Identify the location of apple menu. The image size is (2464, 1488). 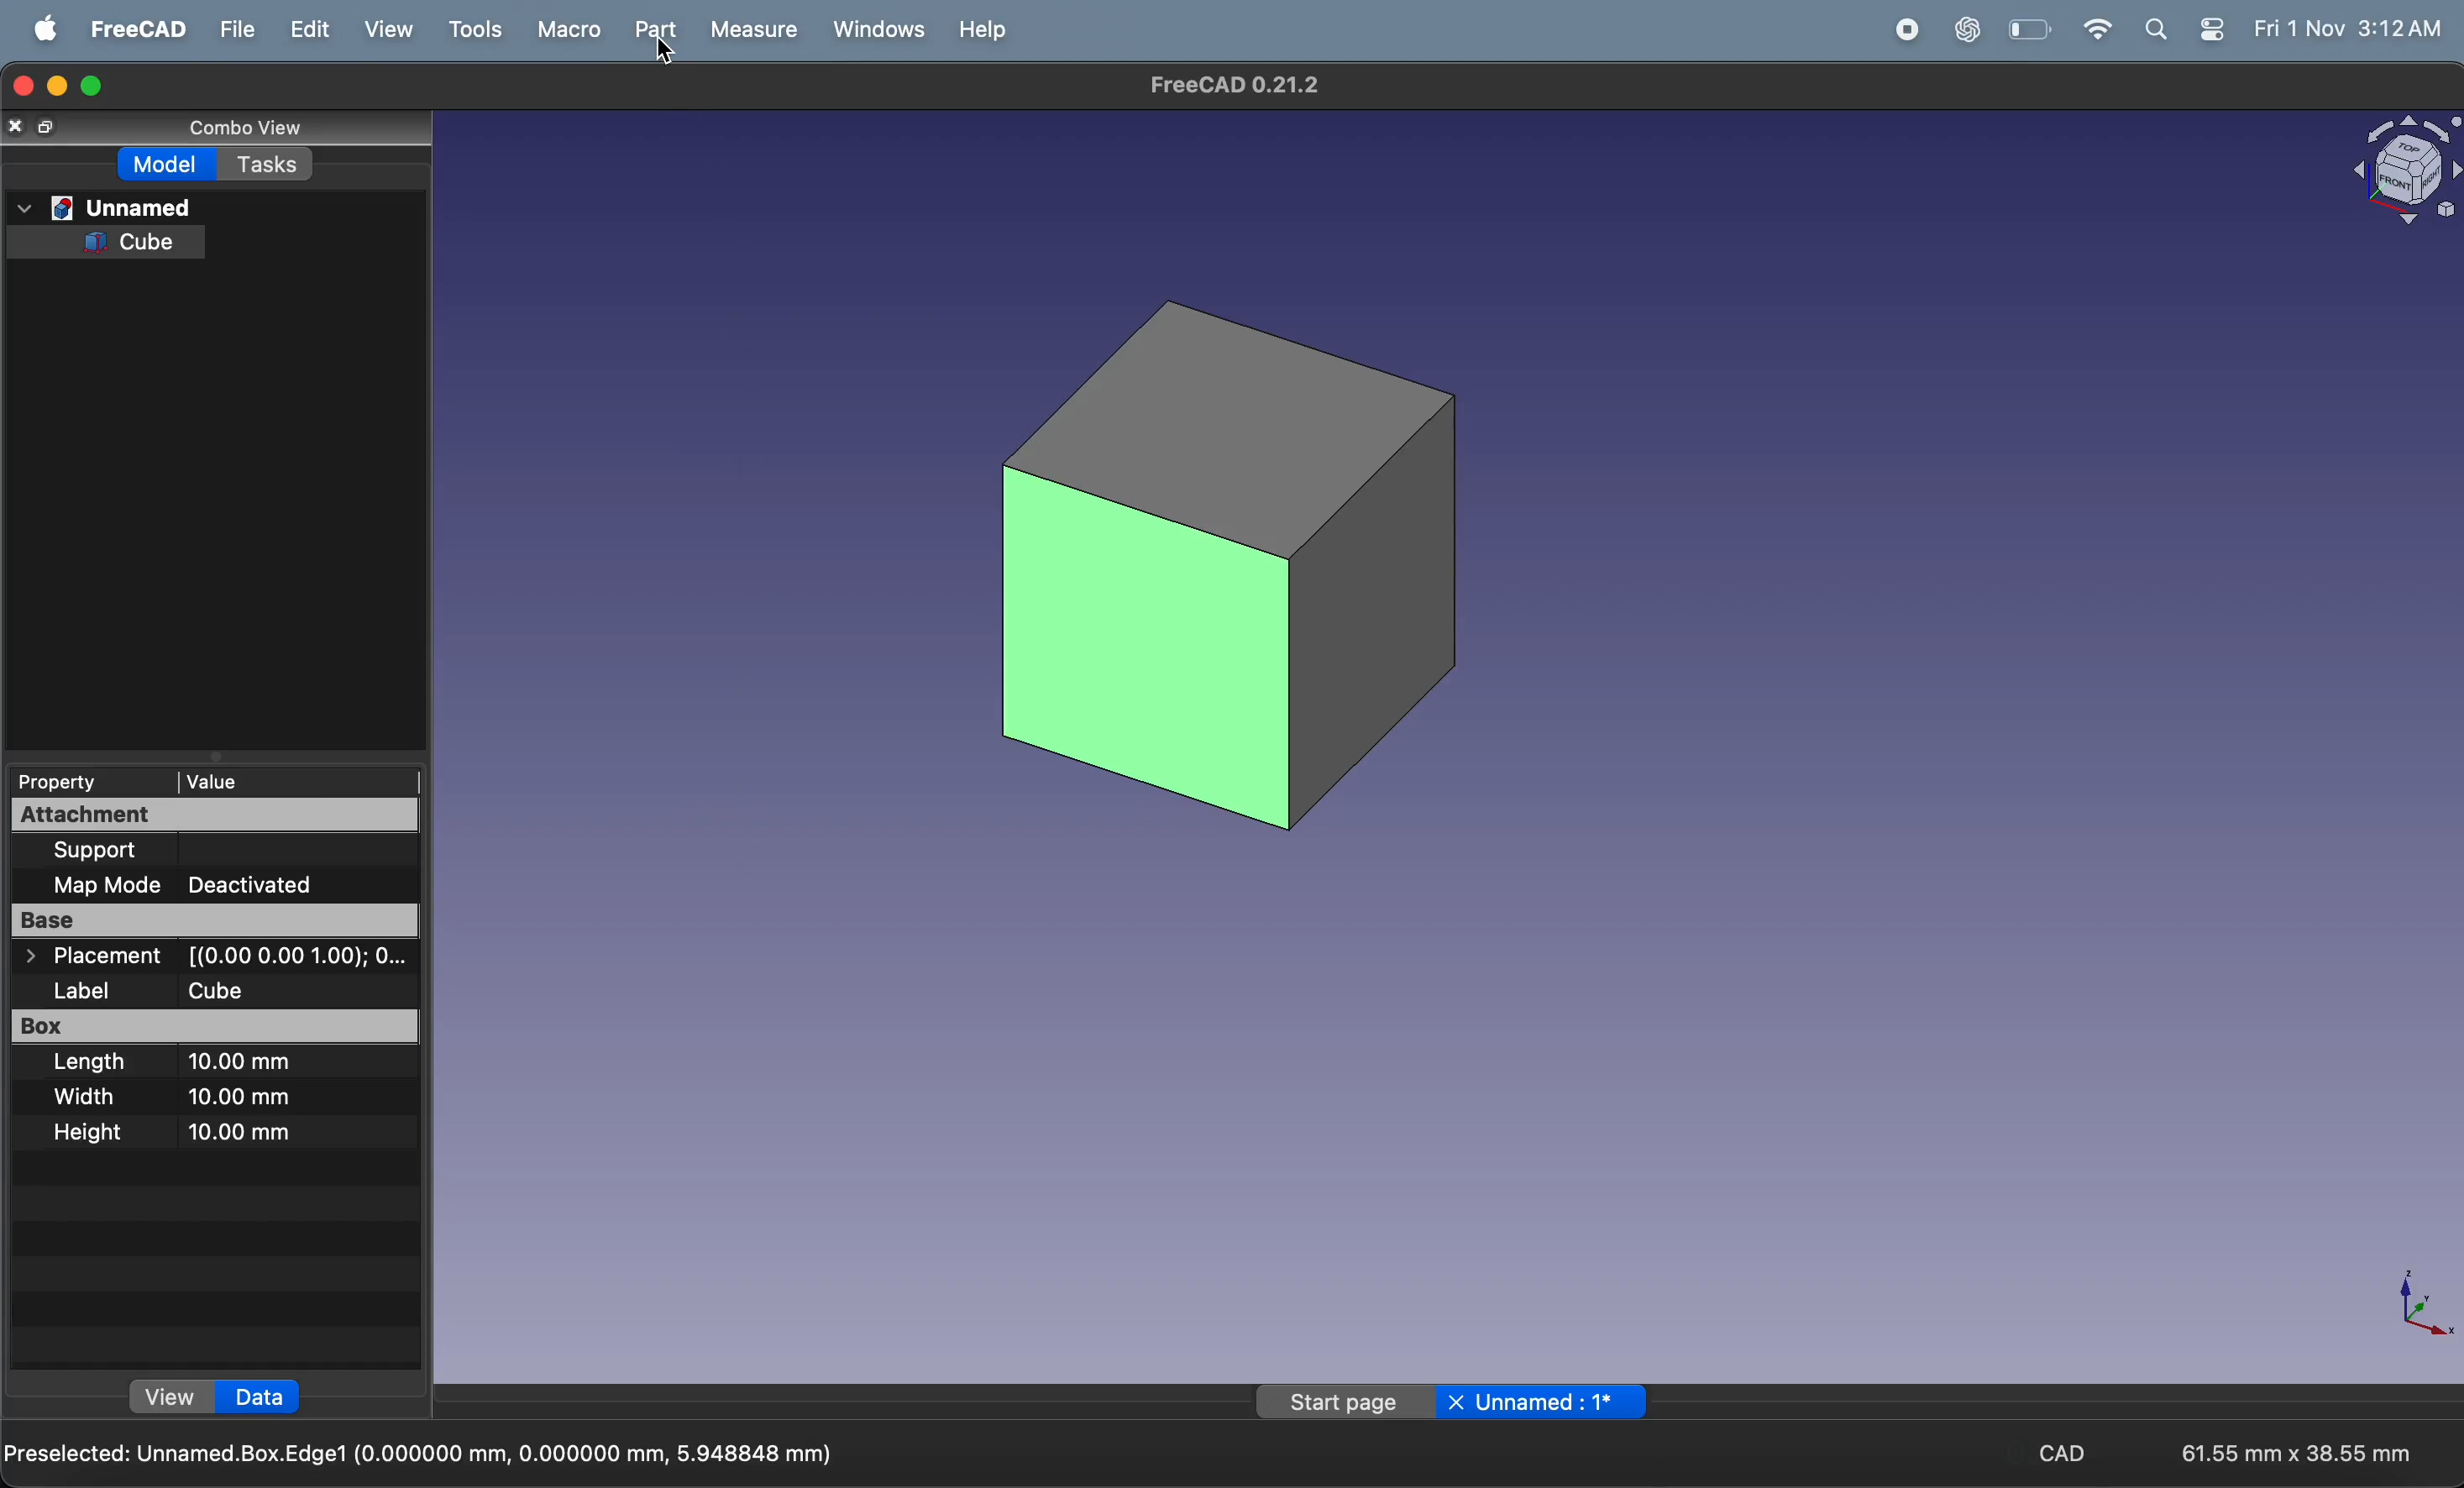
(48, 28).